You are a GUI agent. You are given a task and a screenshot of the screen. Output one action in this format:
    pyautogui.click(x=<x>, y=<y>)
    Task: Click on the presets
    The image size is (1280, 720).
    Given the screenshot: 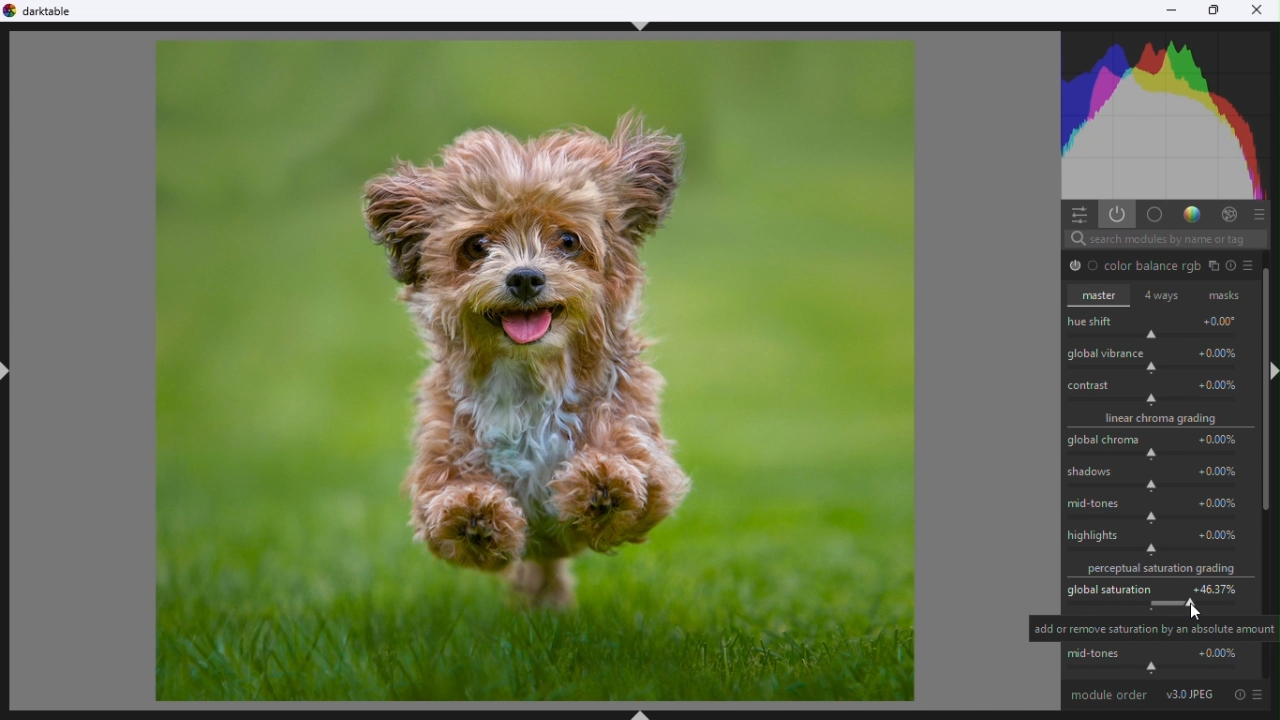 What is the action you would take?
    pyautogui.click(x=1261, y=214)
    